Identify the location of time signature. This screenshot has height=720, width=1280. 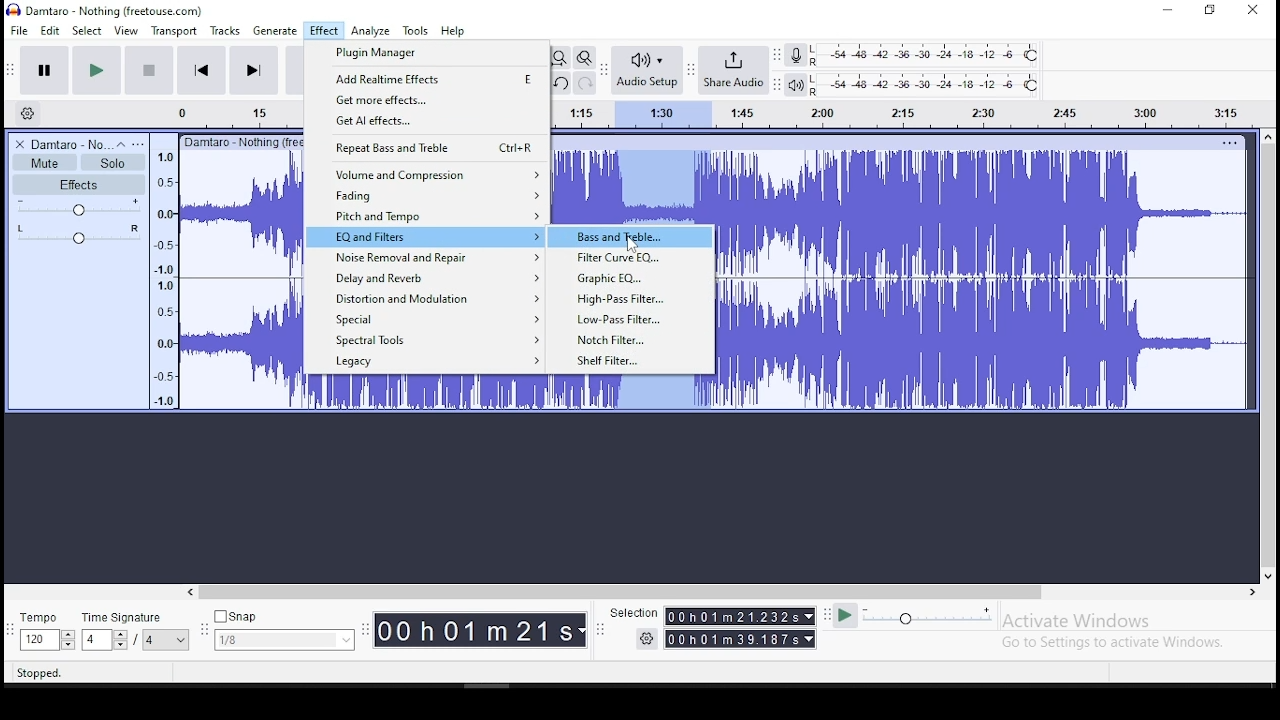
(135, 617).